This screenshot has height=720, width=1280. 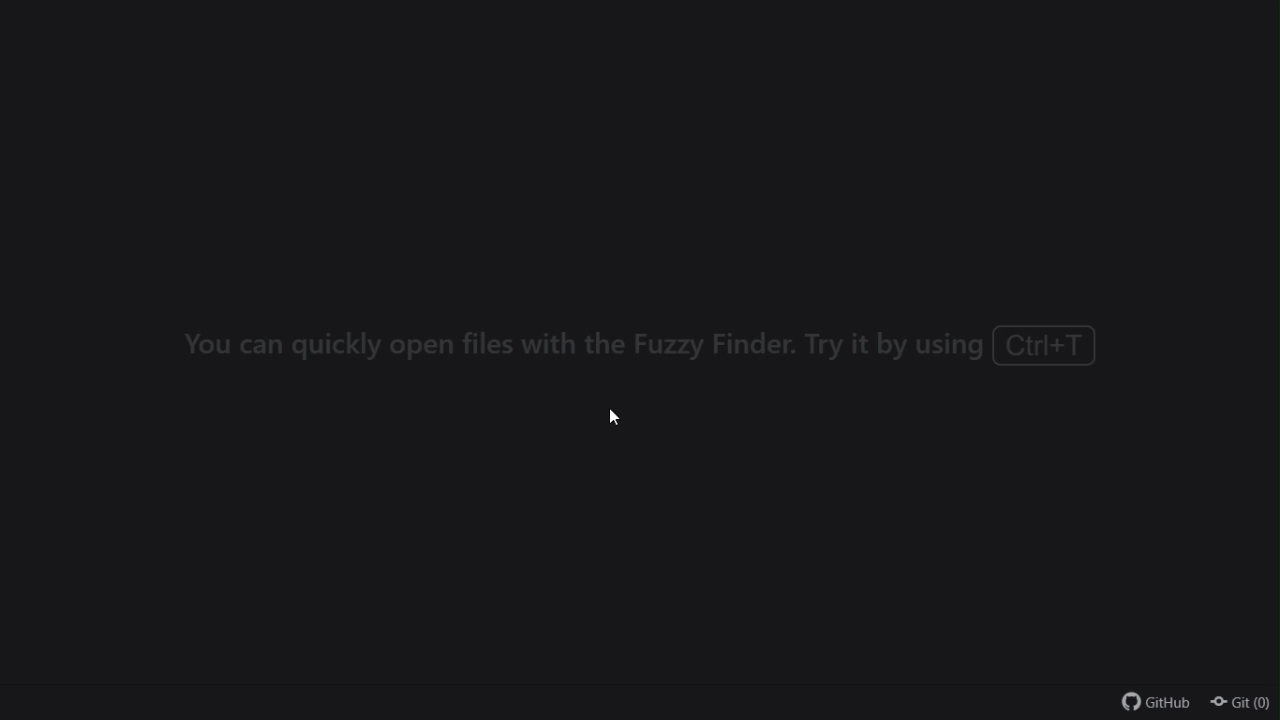 I want to click on github, so click(x=1157, y=706).